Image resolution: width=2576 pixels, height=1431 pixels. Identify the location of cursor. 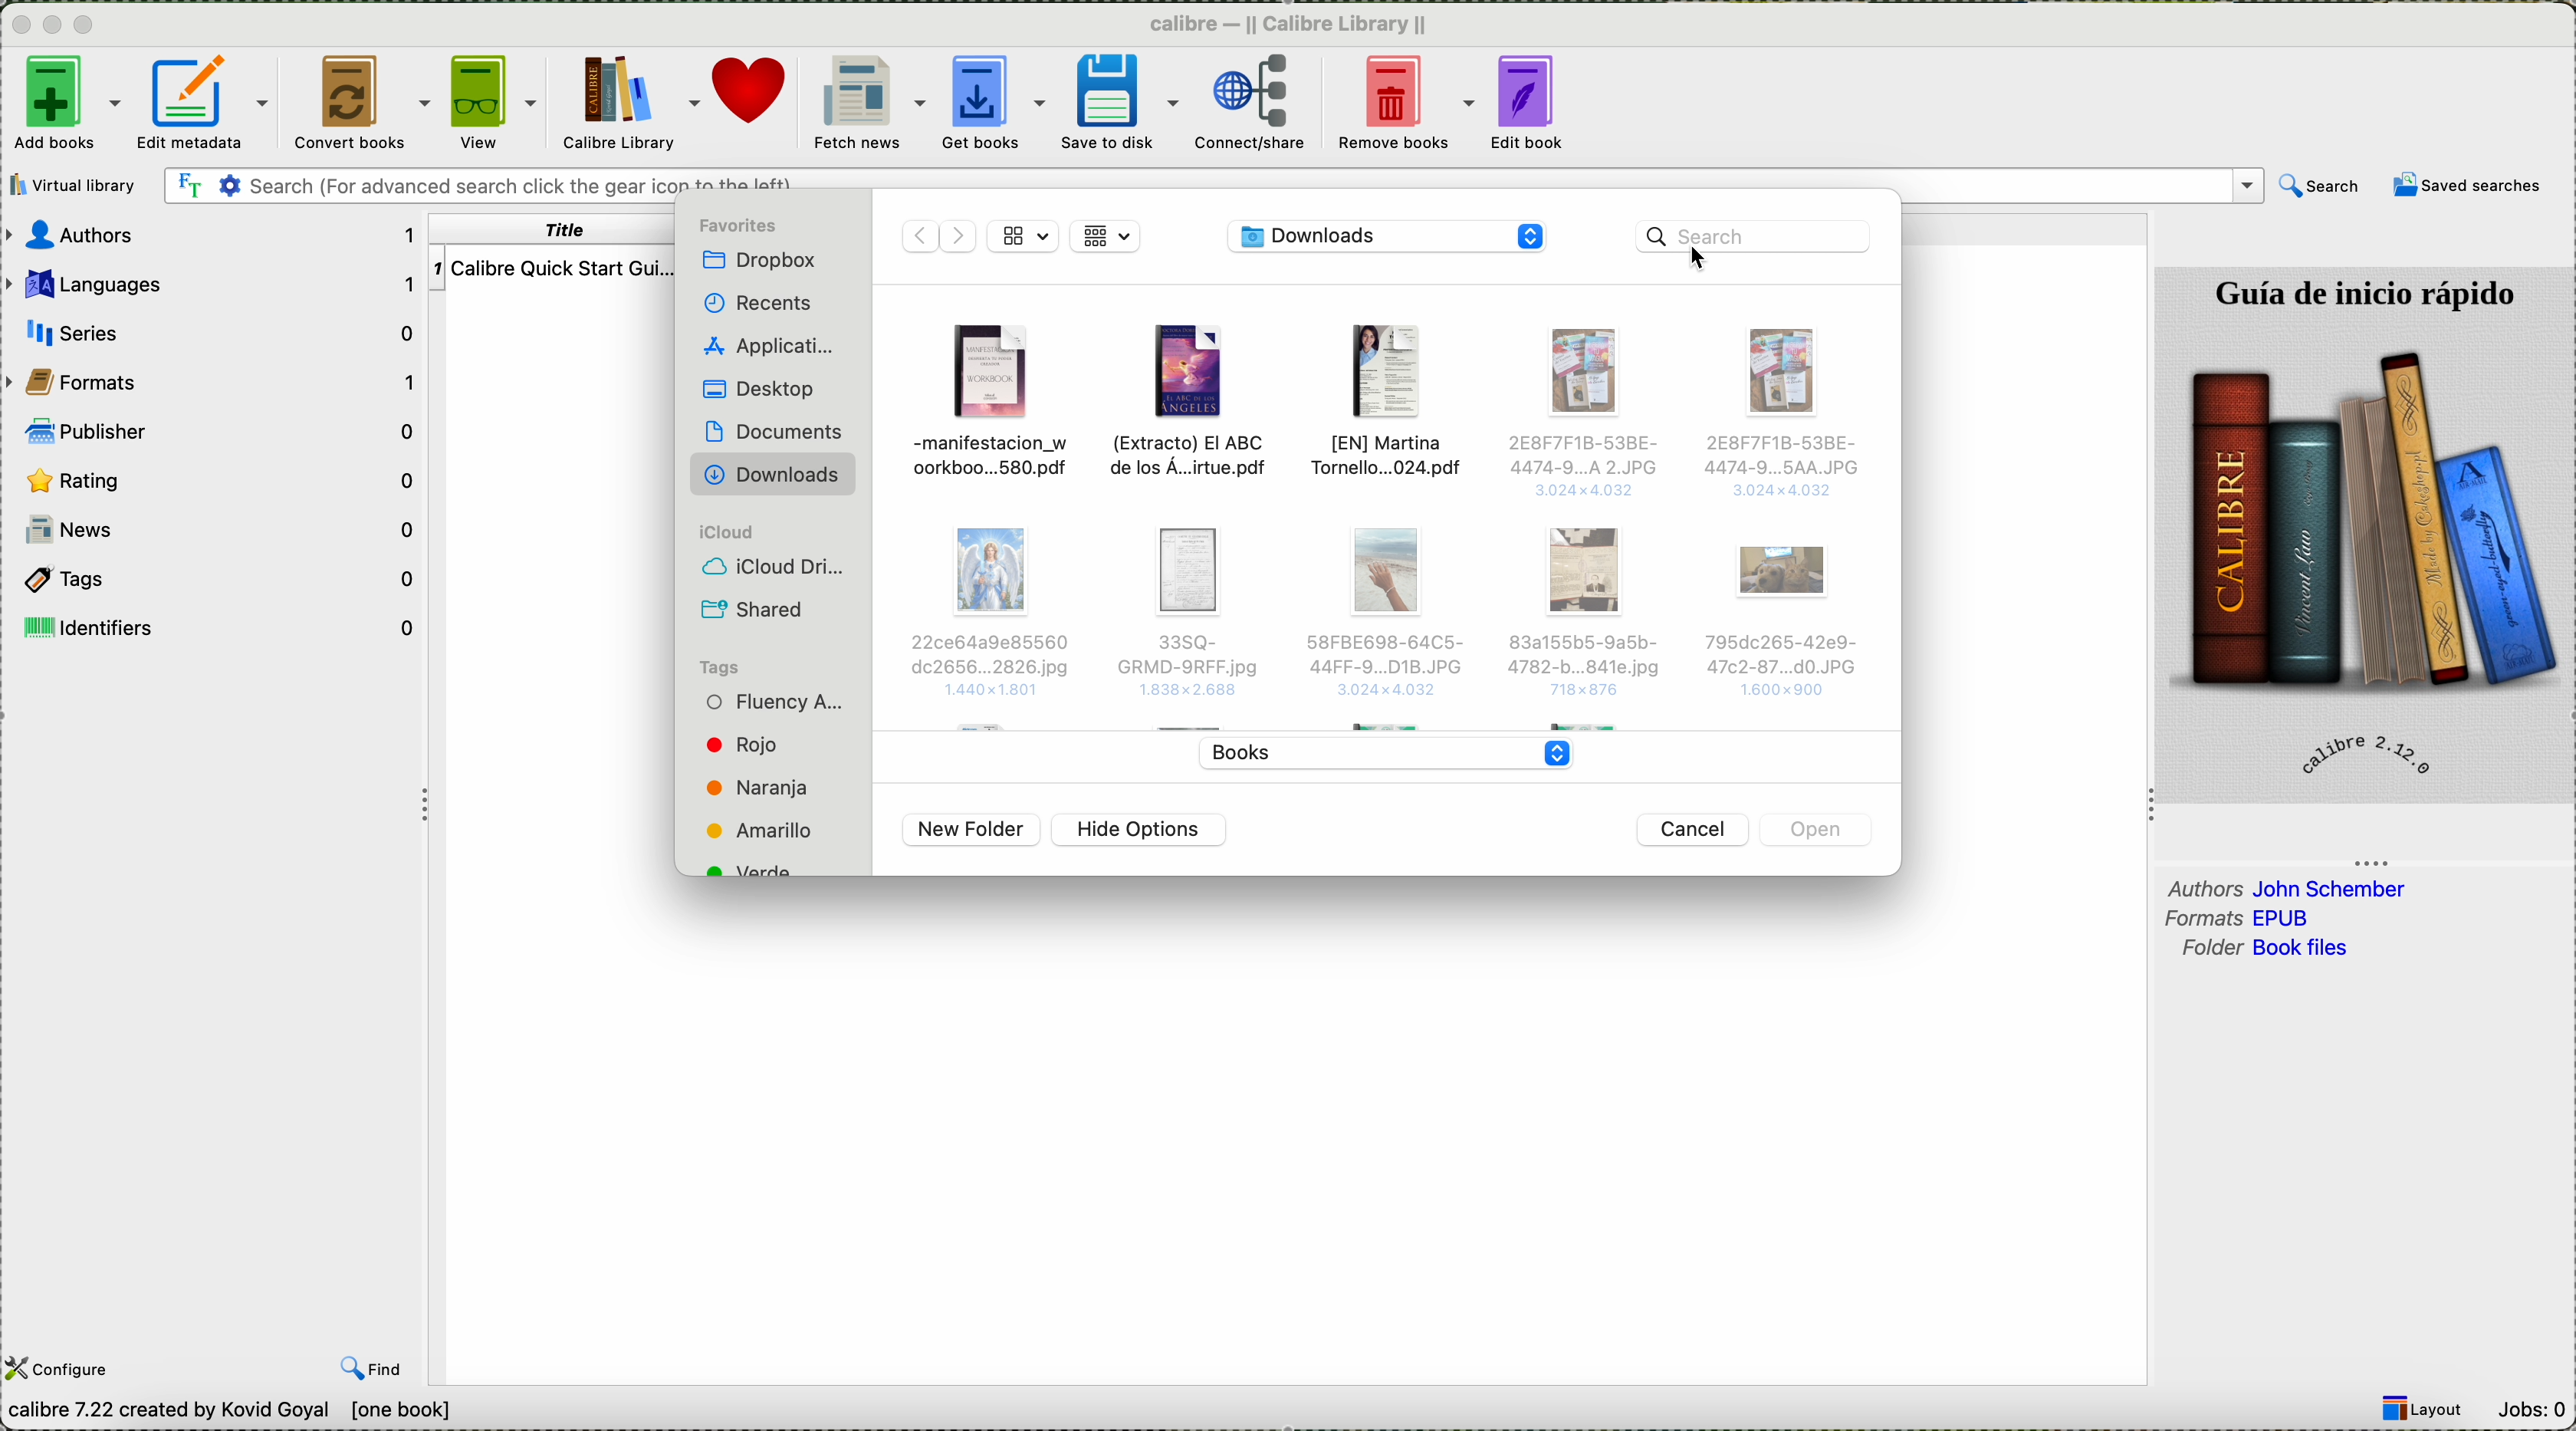
(1700, 265).